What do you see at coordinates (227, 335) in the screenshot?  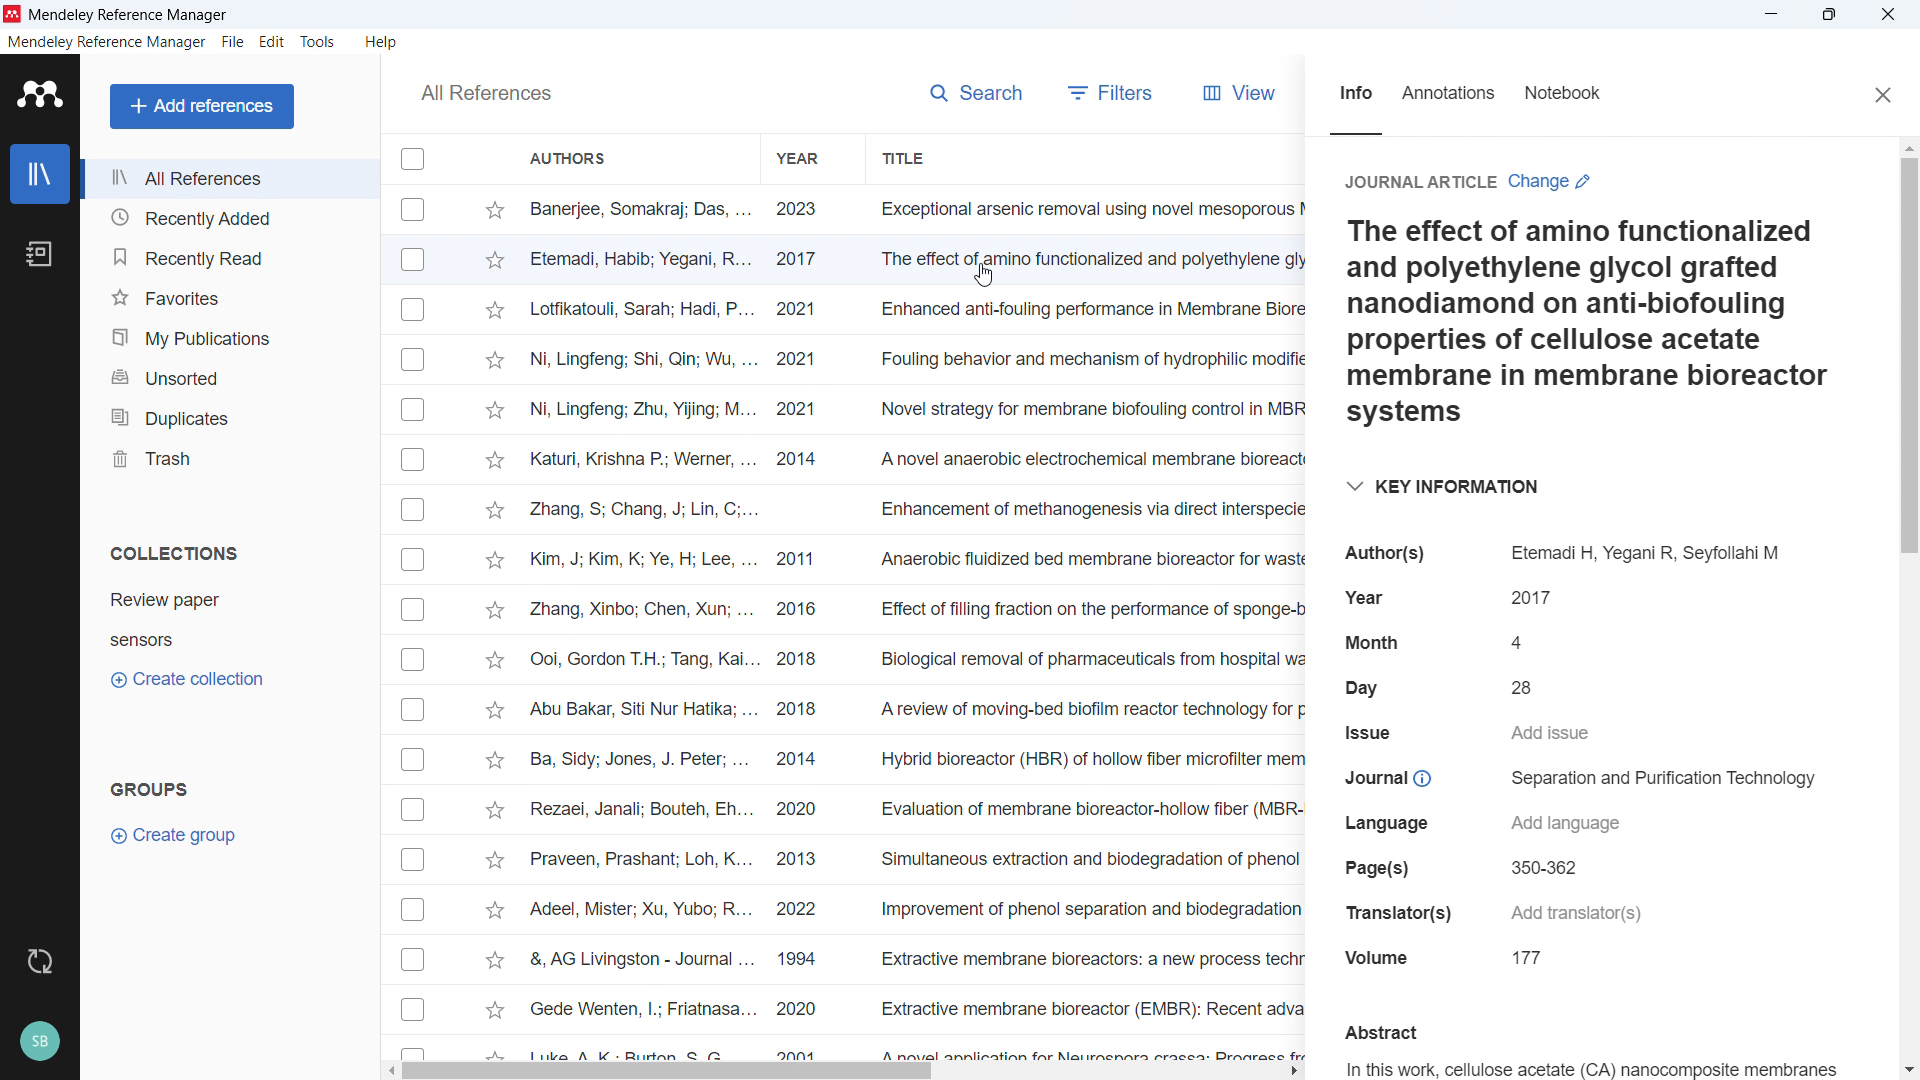 I see `My publications ` at bounding box center [227, 335].